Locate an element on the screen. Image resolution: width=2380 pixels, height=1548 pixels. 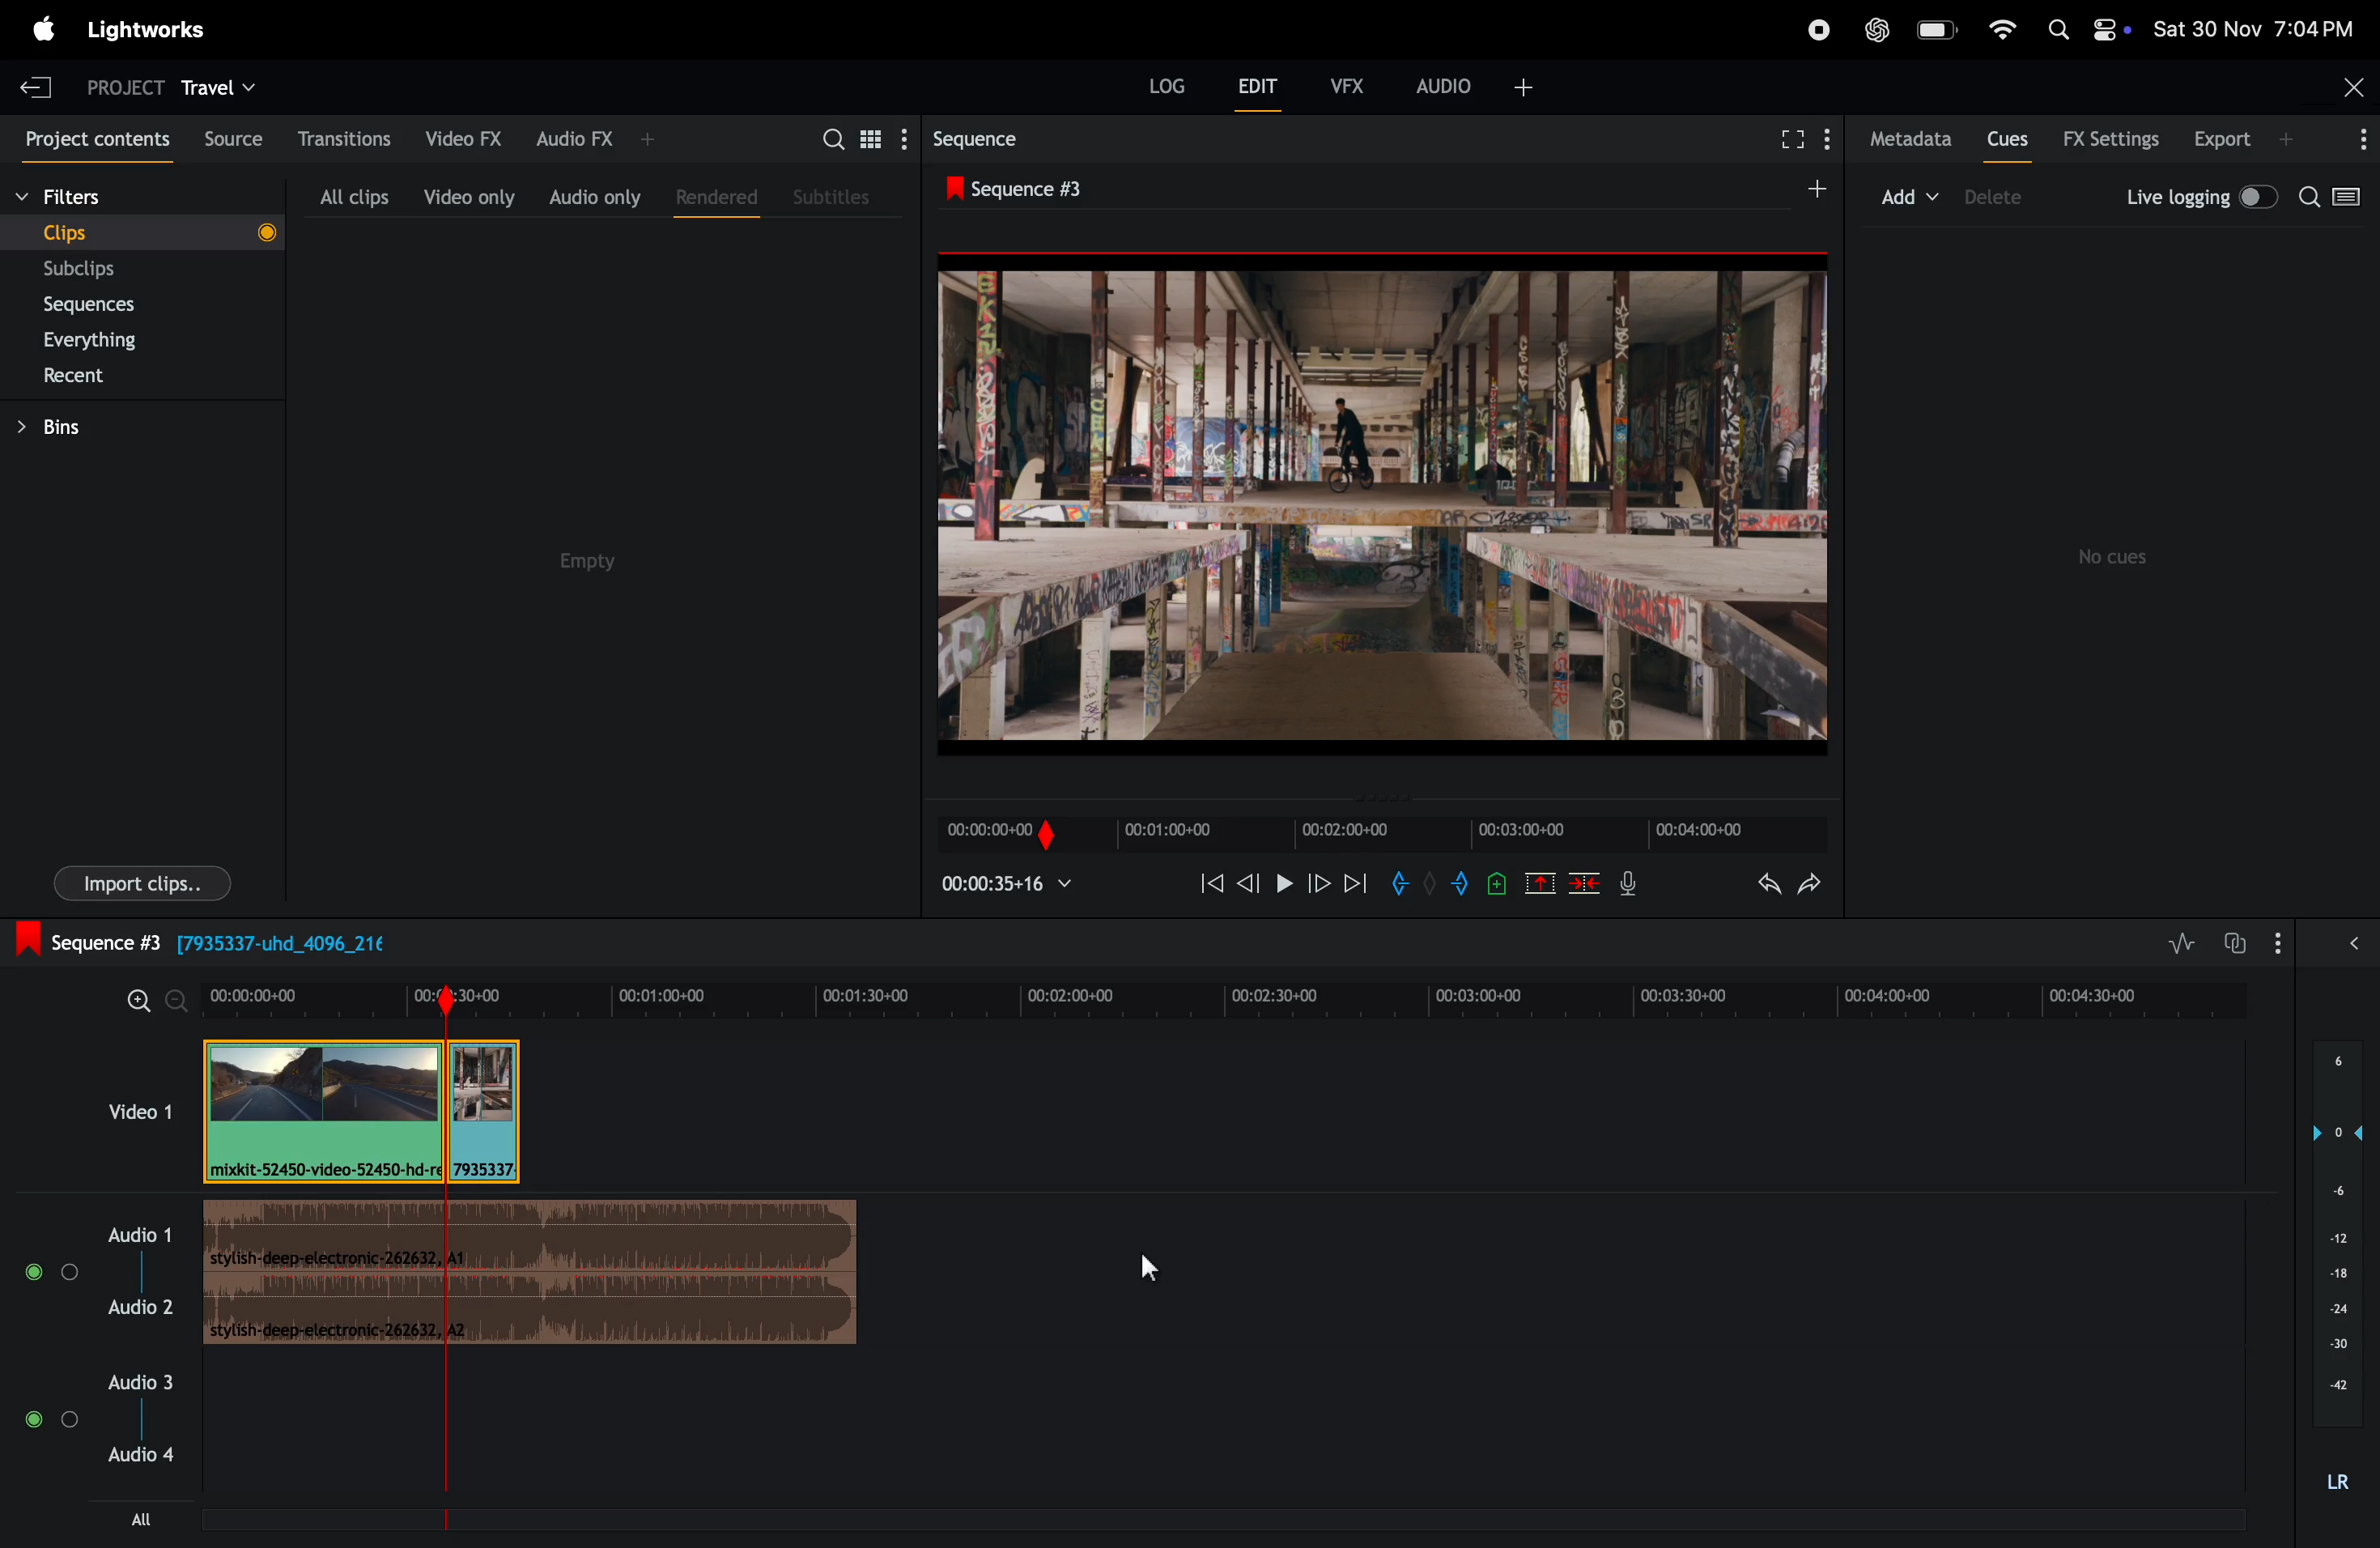
project is located at coordinates (117, 85).